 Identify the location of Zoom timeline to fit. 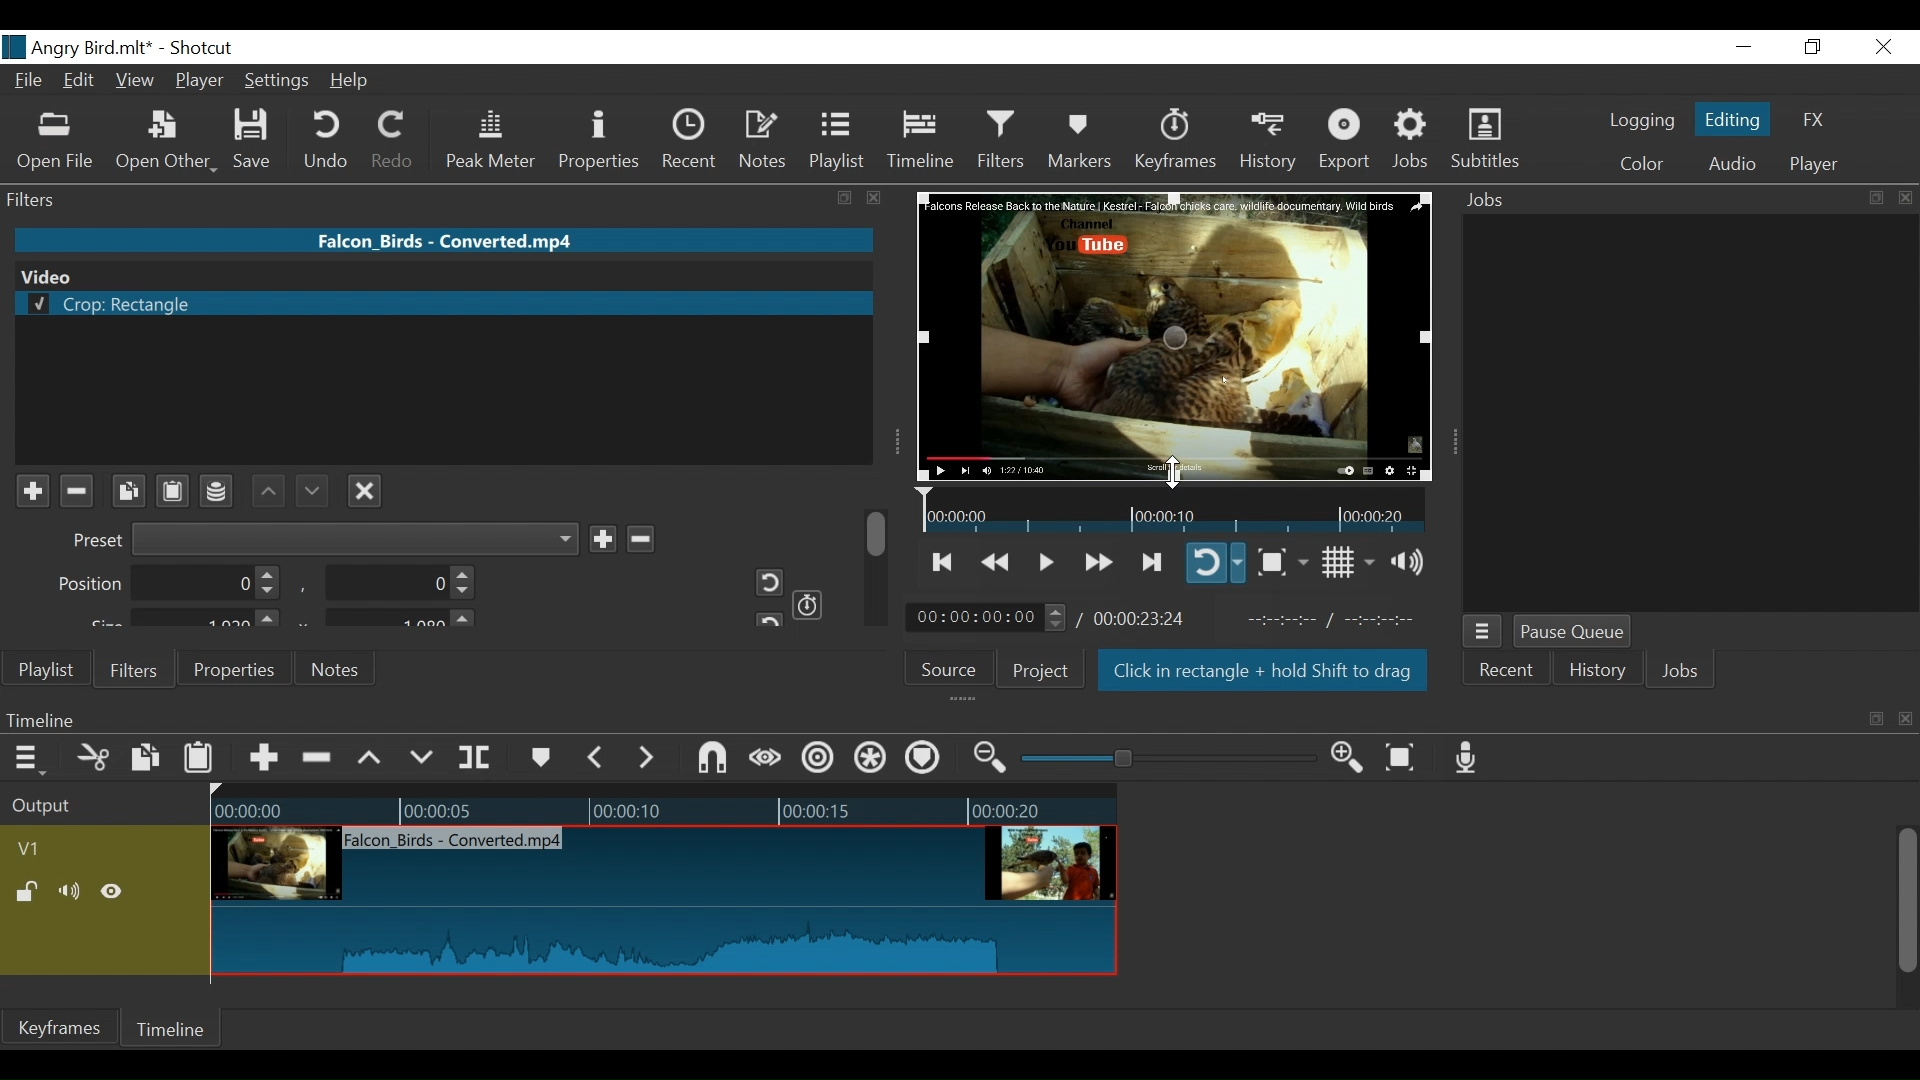
(1408, 756).